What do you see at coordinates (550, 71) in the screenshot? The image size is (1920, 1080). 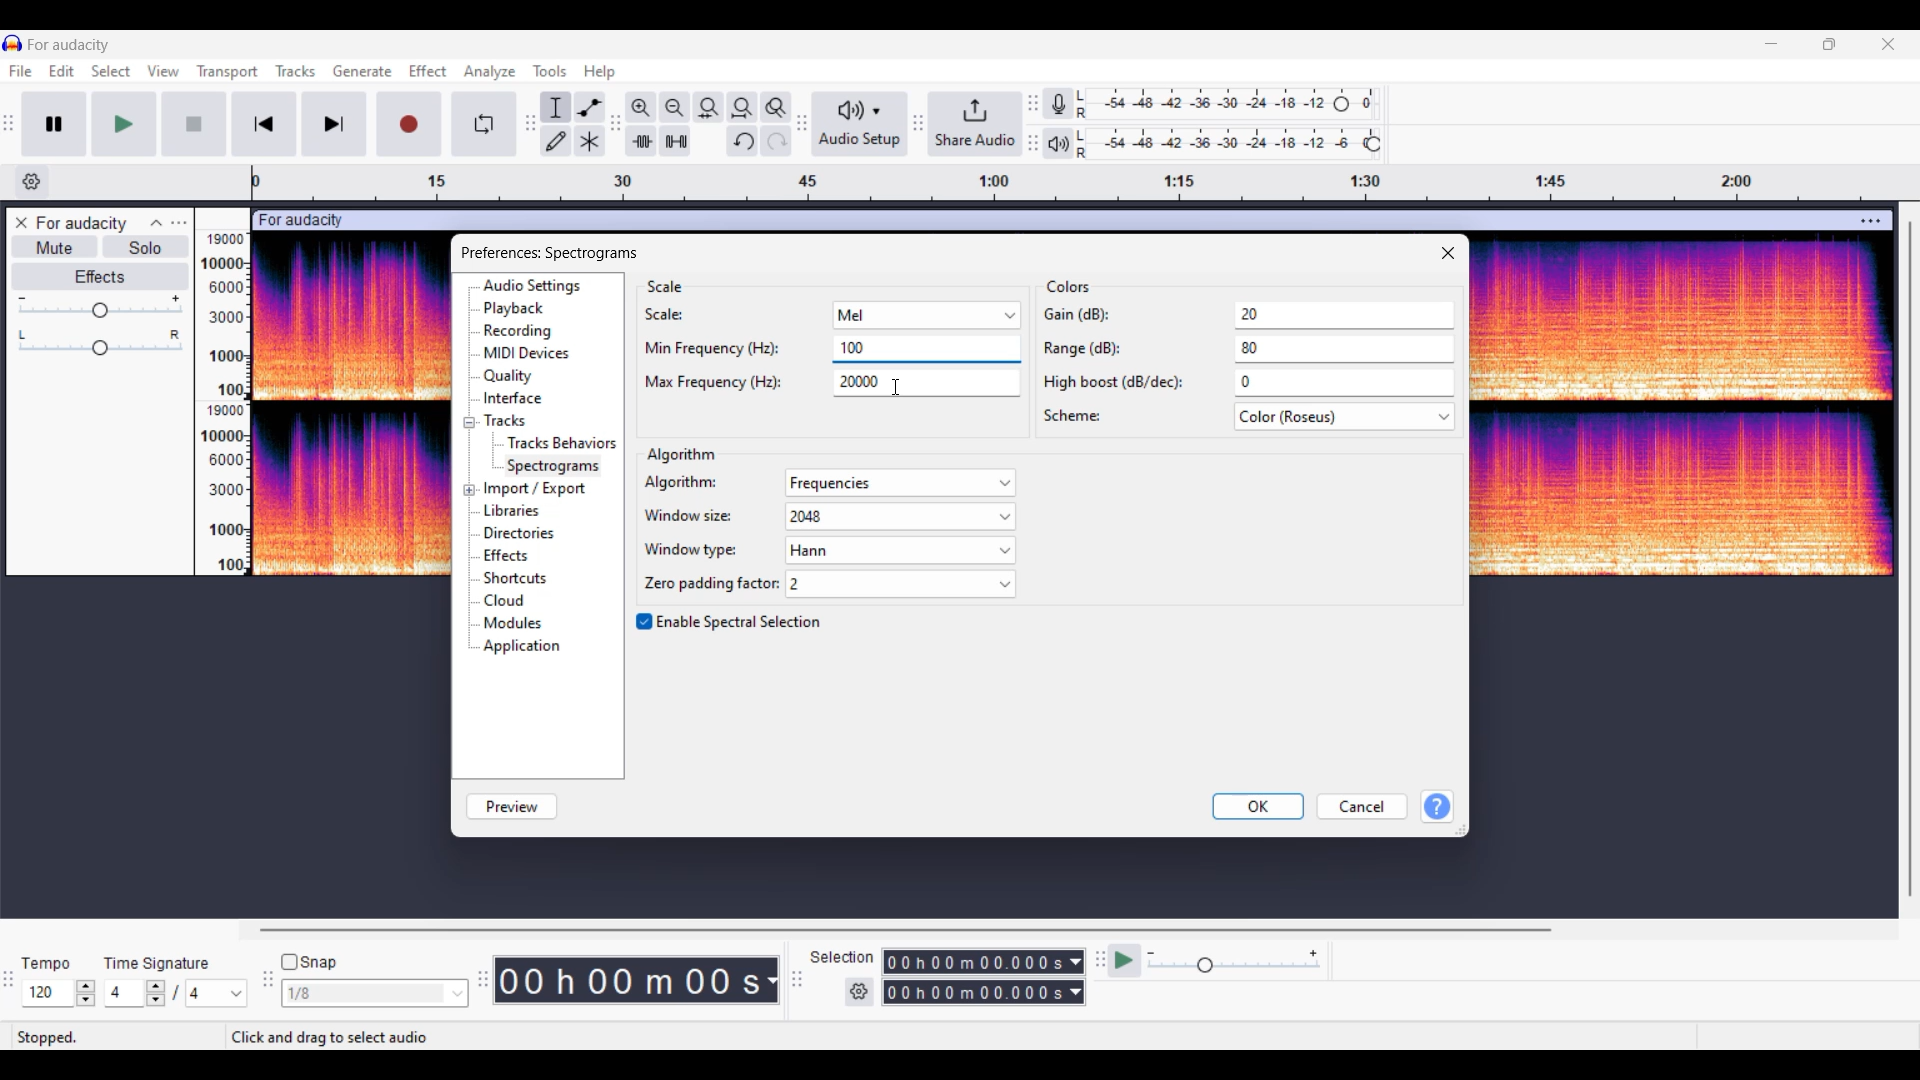 I see `Tools menu` at bounding box center [550, 71].